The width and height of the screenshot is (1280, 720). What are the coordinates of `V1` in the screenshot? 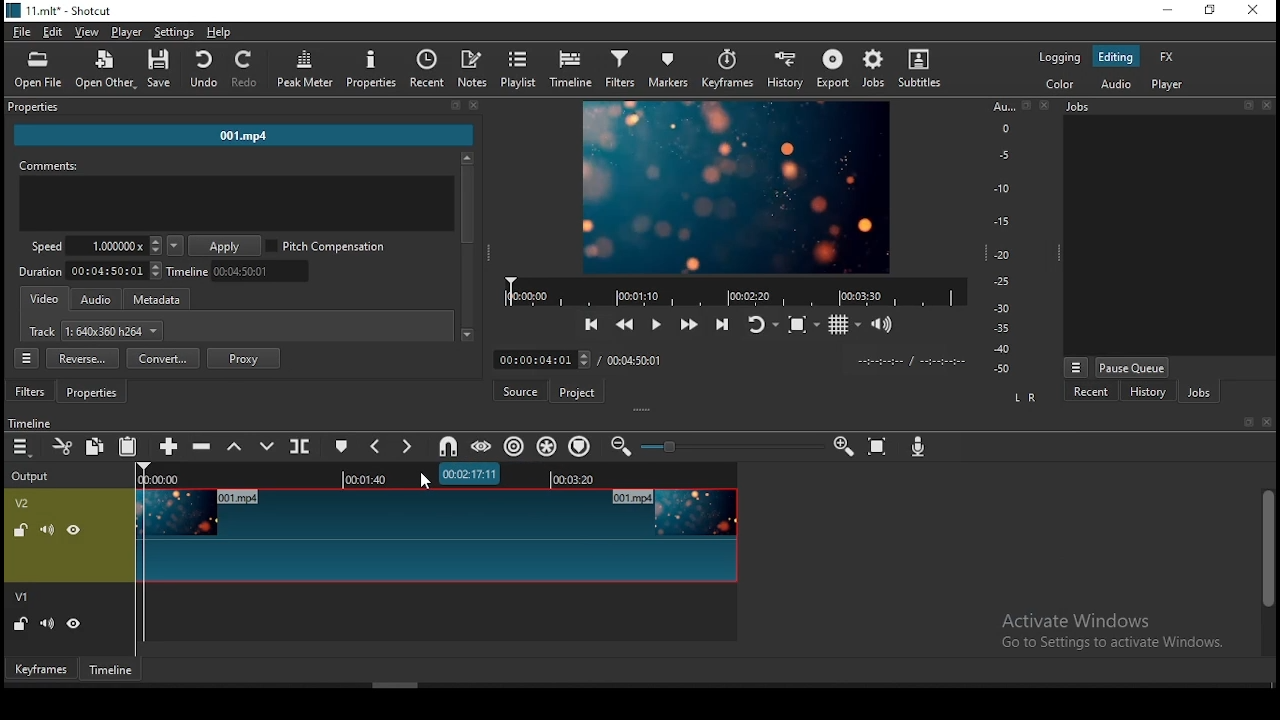 It's located at (24, 598).